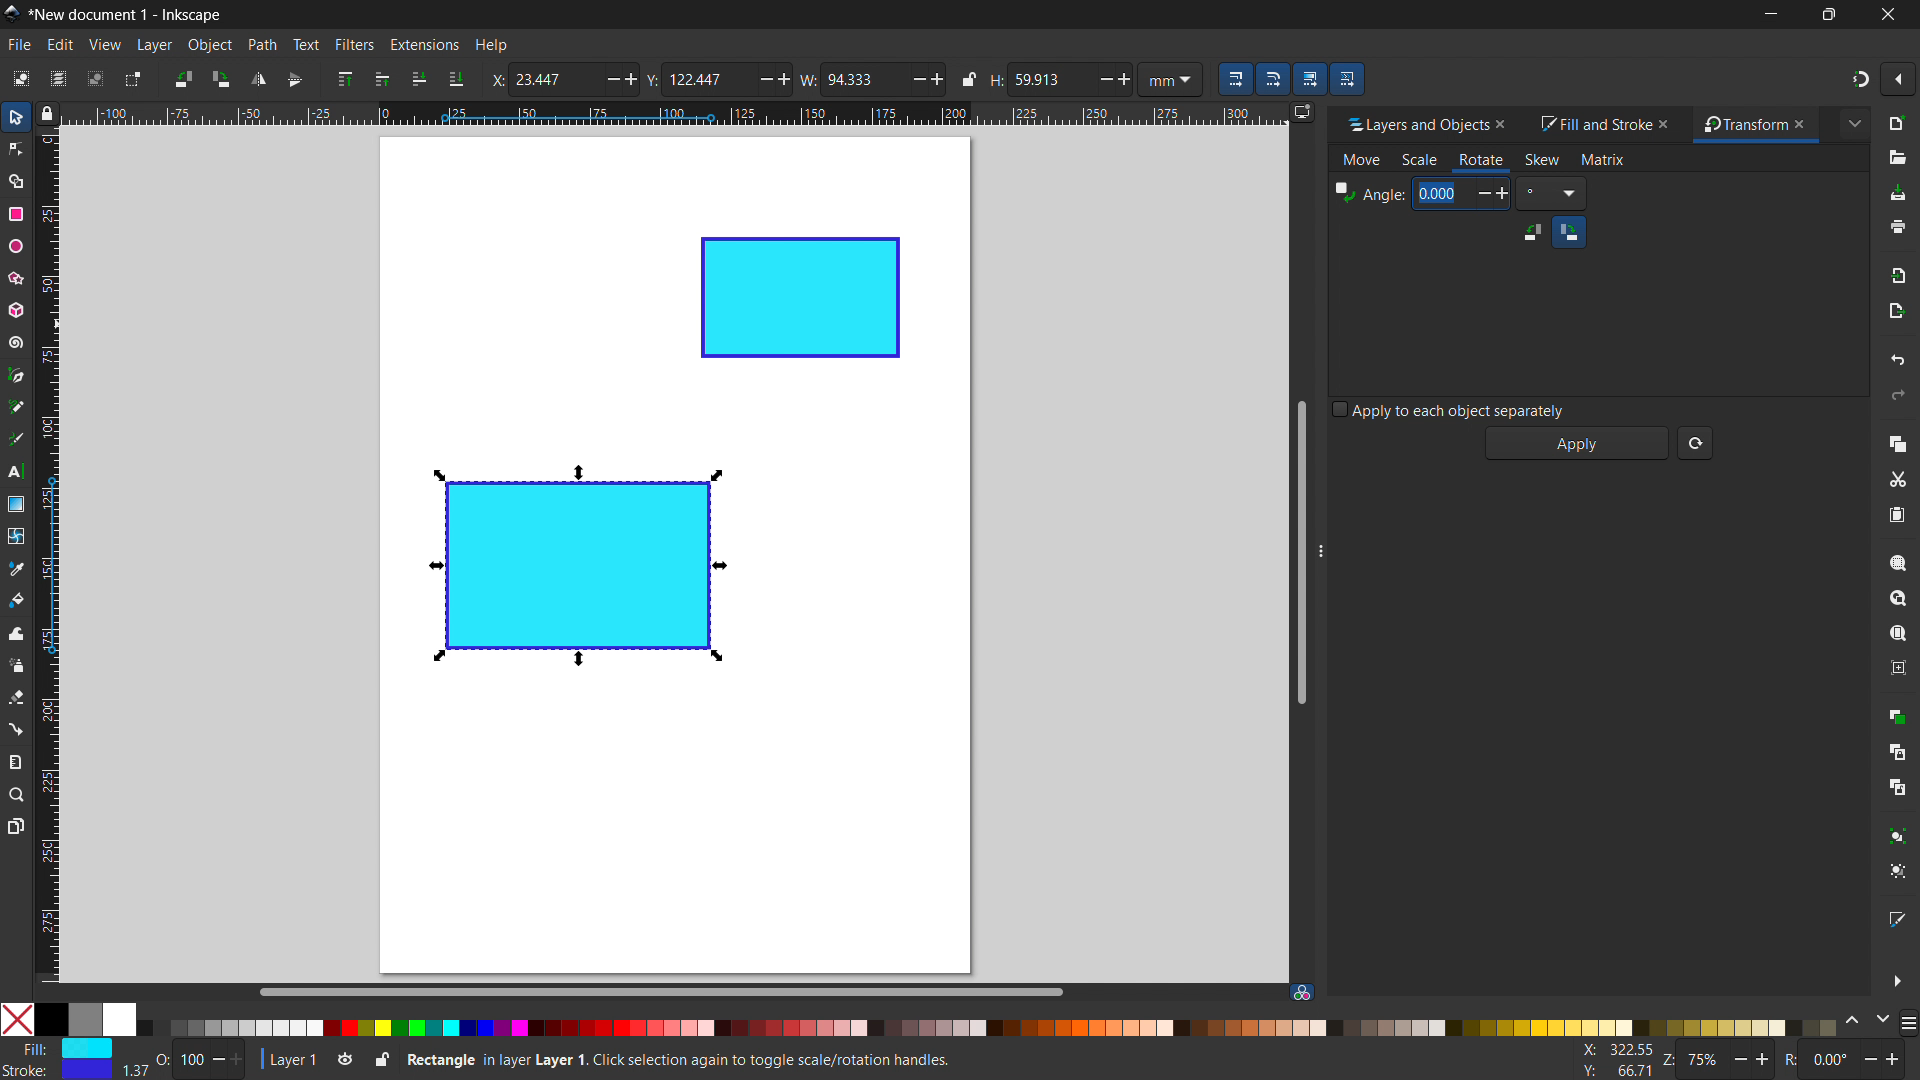 The height and width of the screenshot is (1080, 1920). I want to click on object 2, so click(801, 298).